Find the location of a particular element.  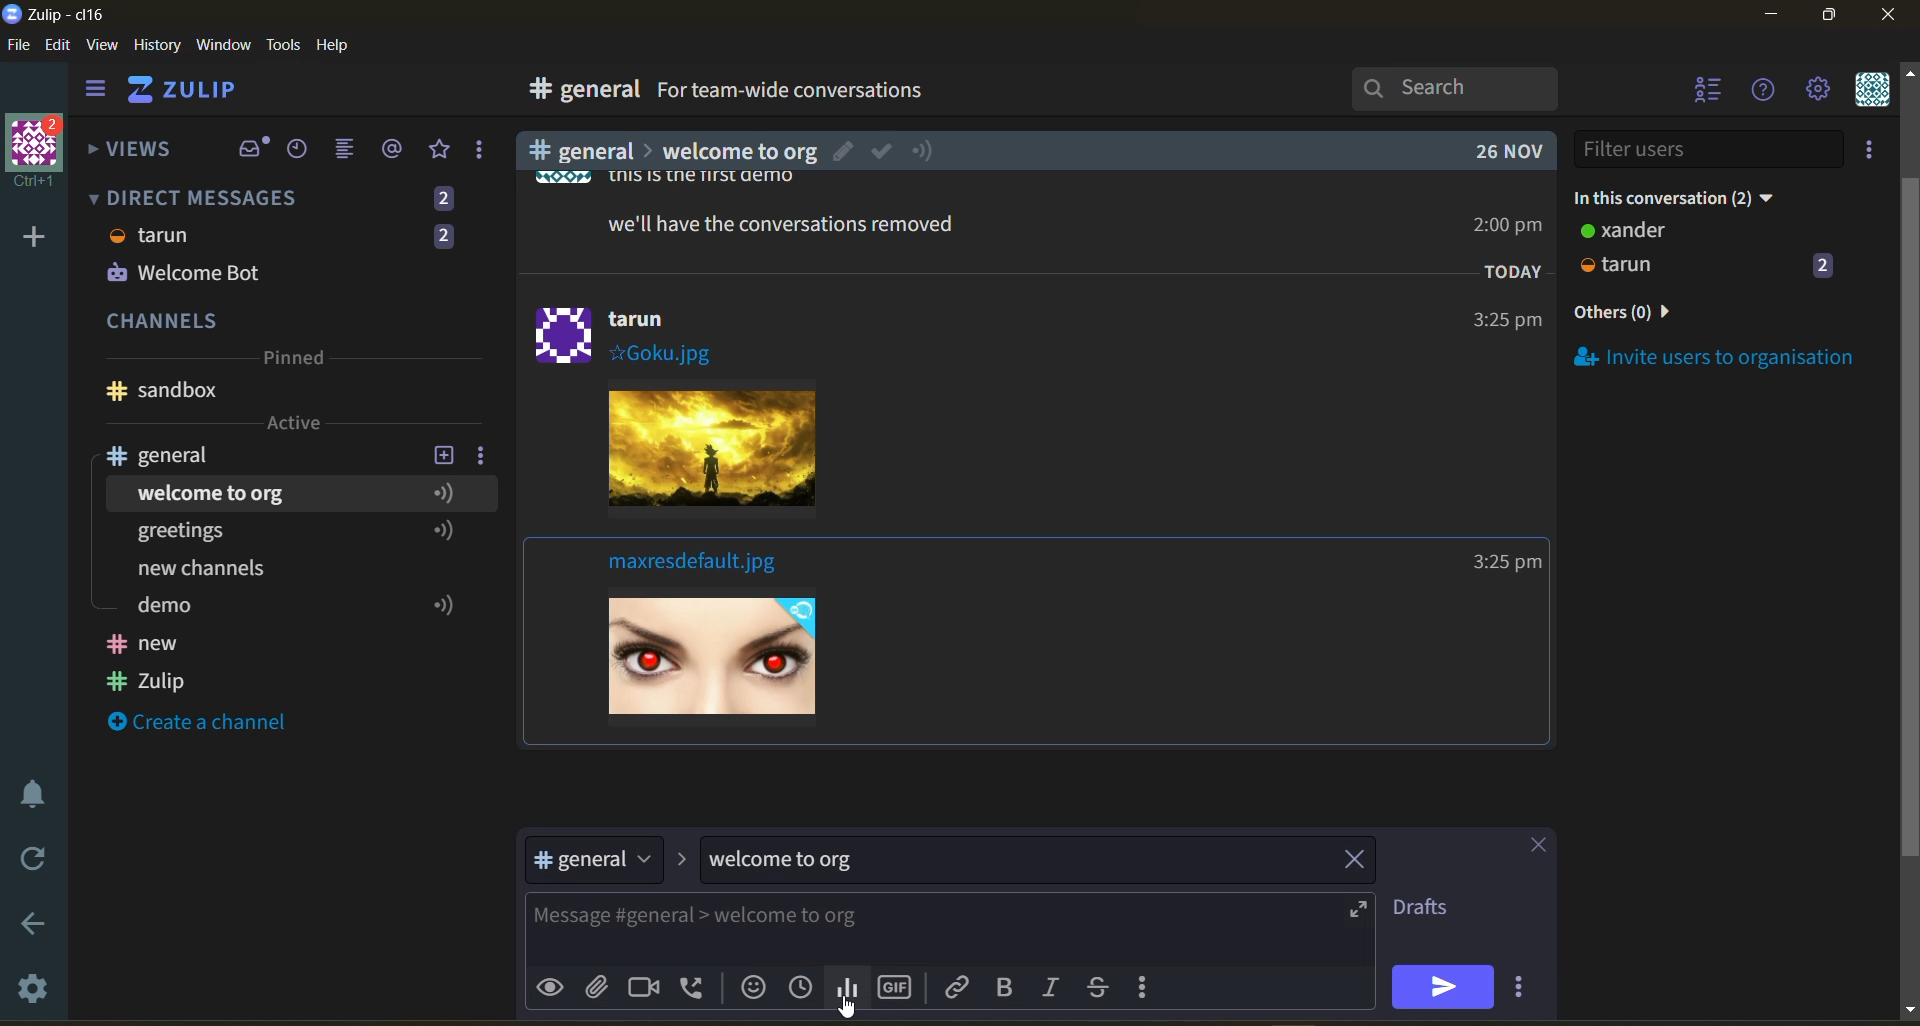

organisation is located at coordinates (40, 153).